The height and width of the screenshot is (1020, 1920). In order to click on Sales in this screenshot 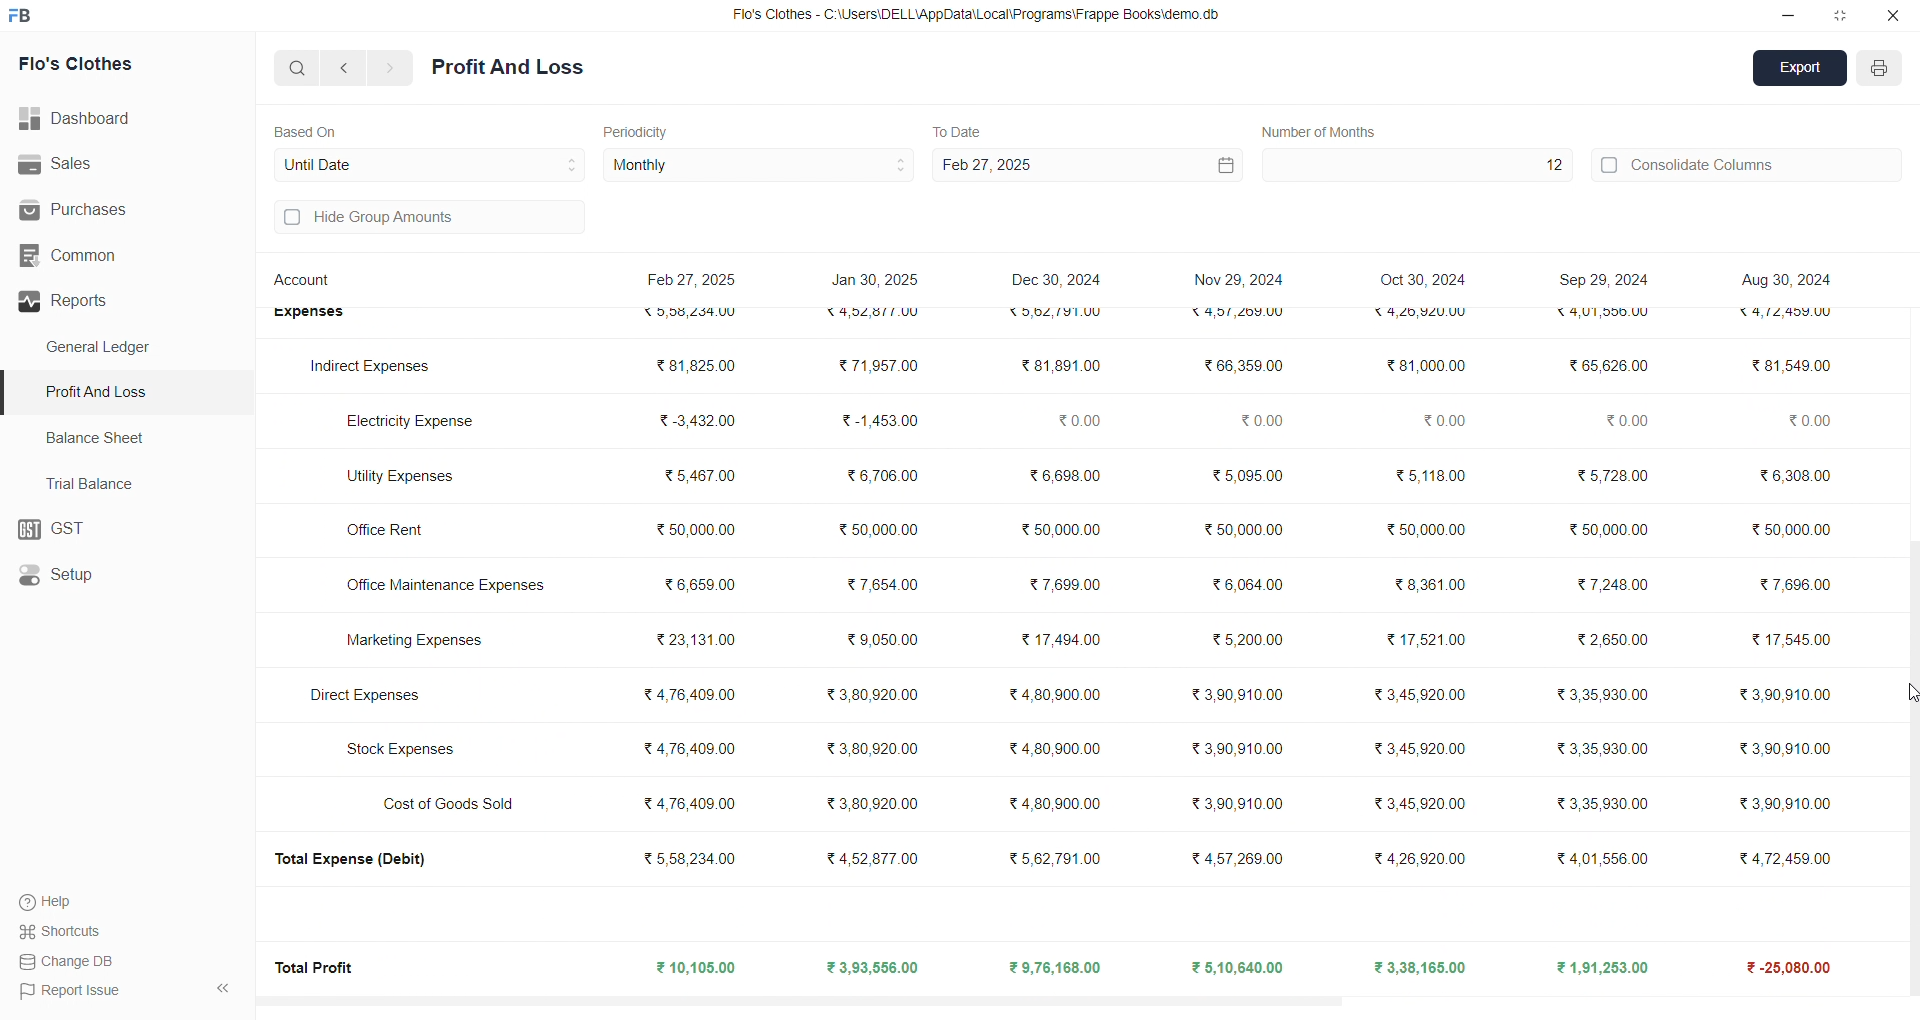, I will do `click(114, 165)`.